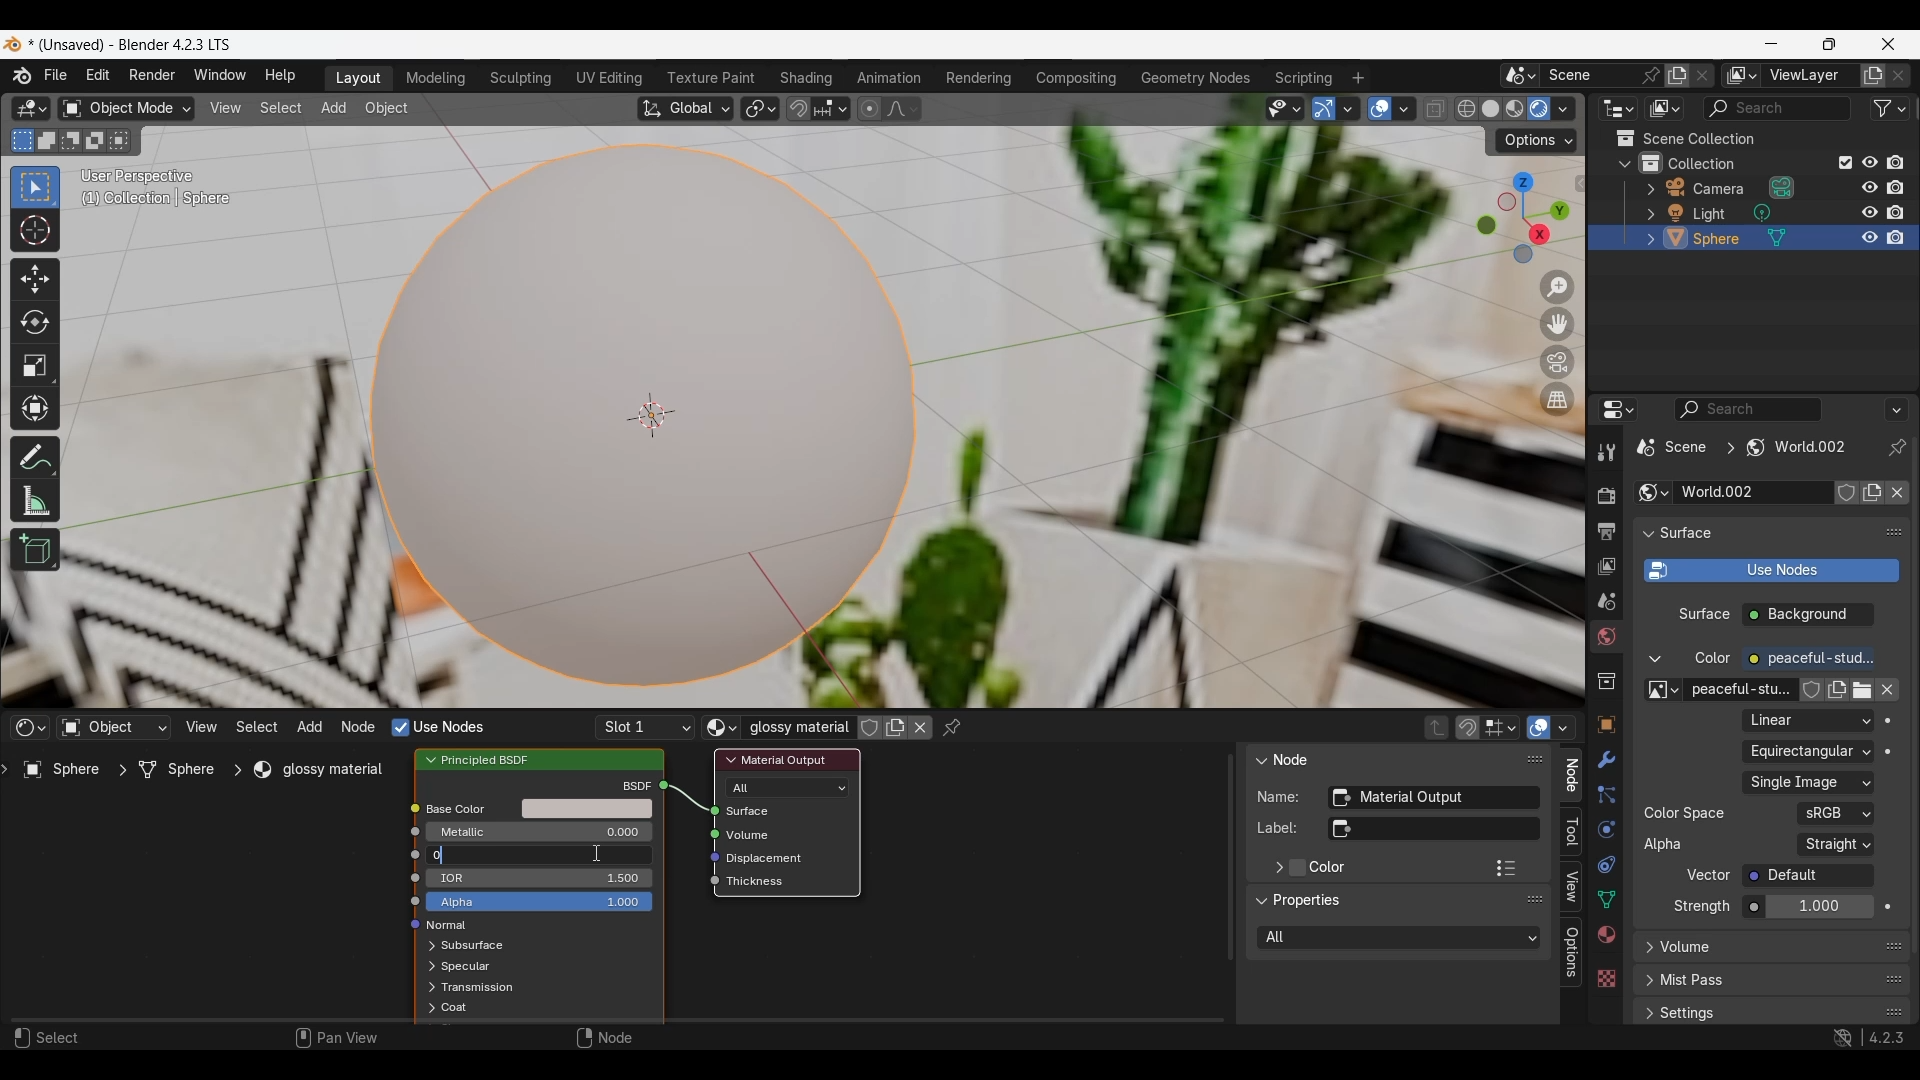 The image size is (1920, 1080). Describe the element at coordinates (760, 109) in the screenshot. I see `Transform pivot point` at that location.